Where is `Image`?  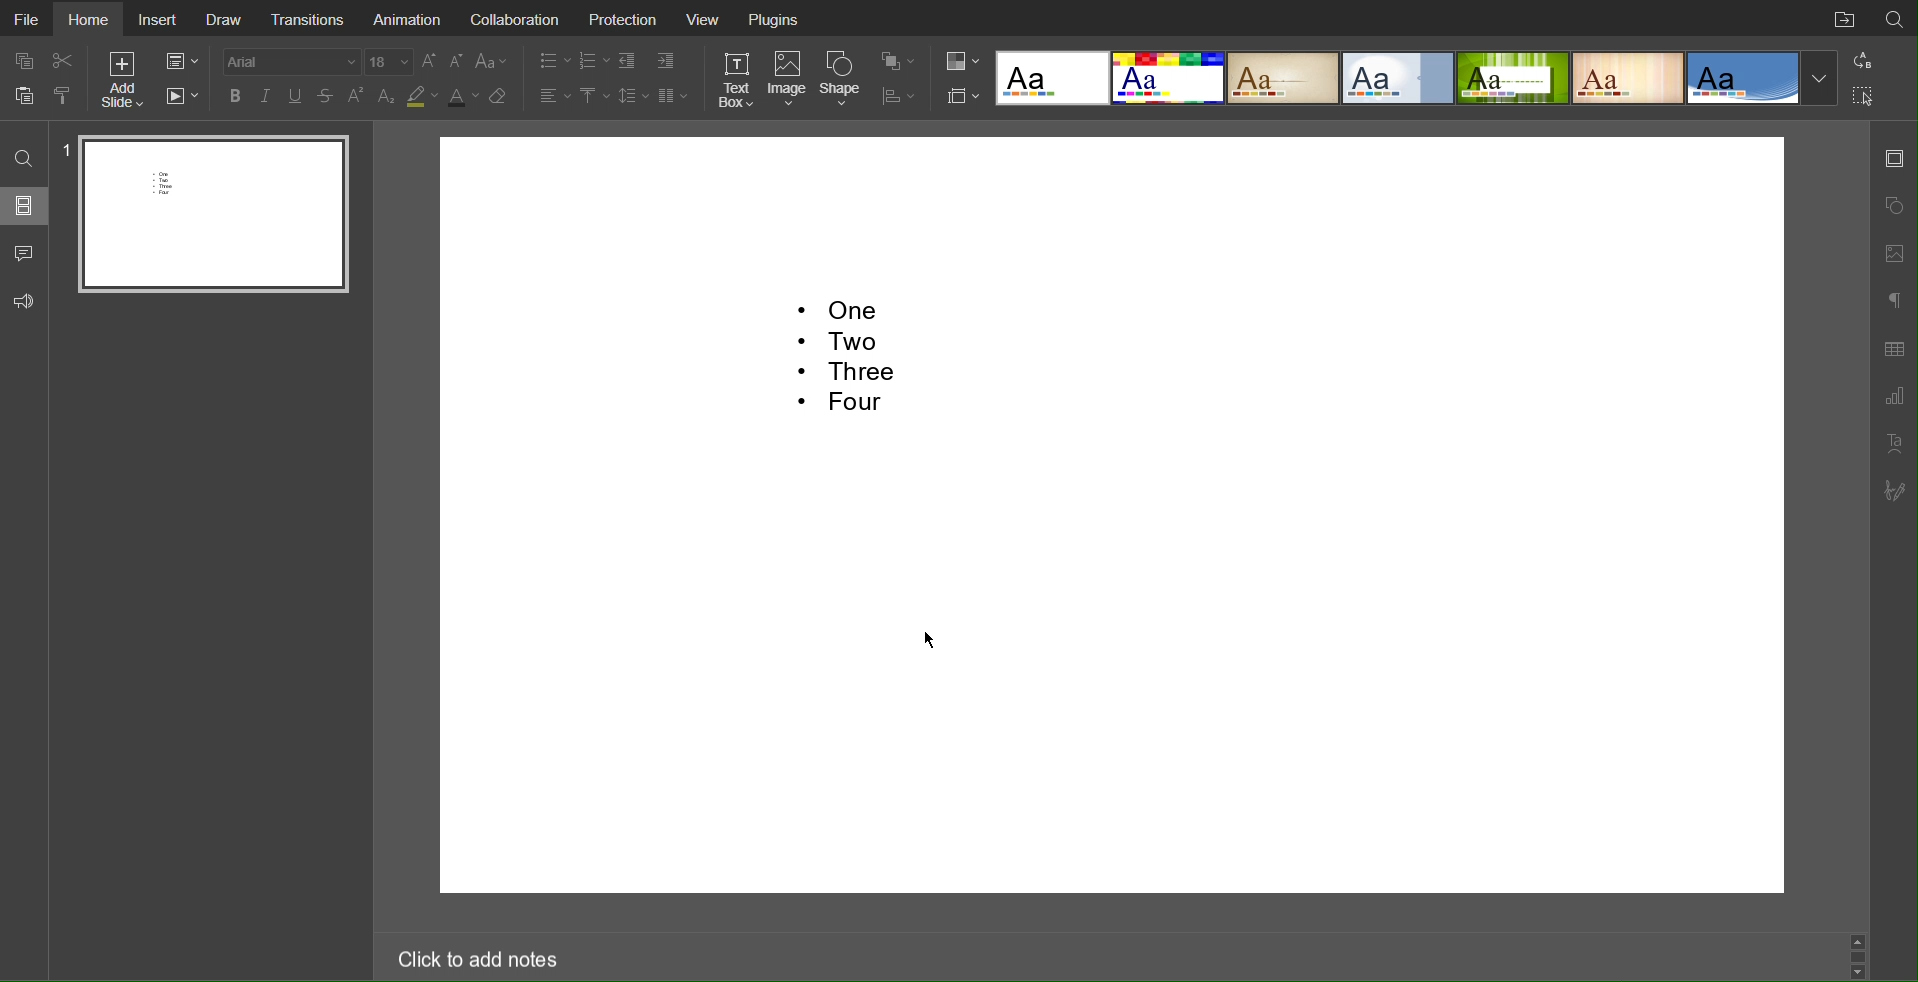 Image is located at coordinates (788, 83).